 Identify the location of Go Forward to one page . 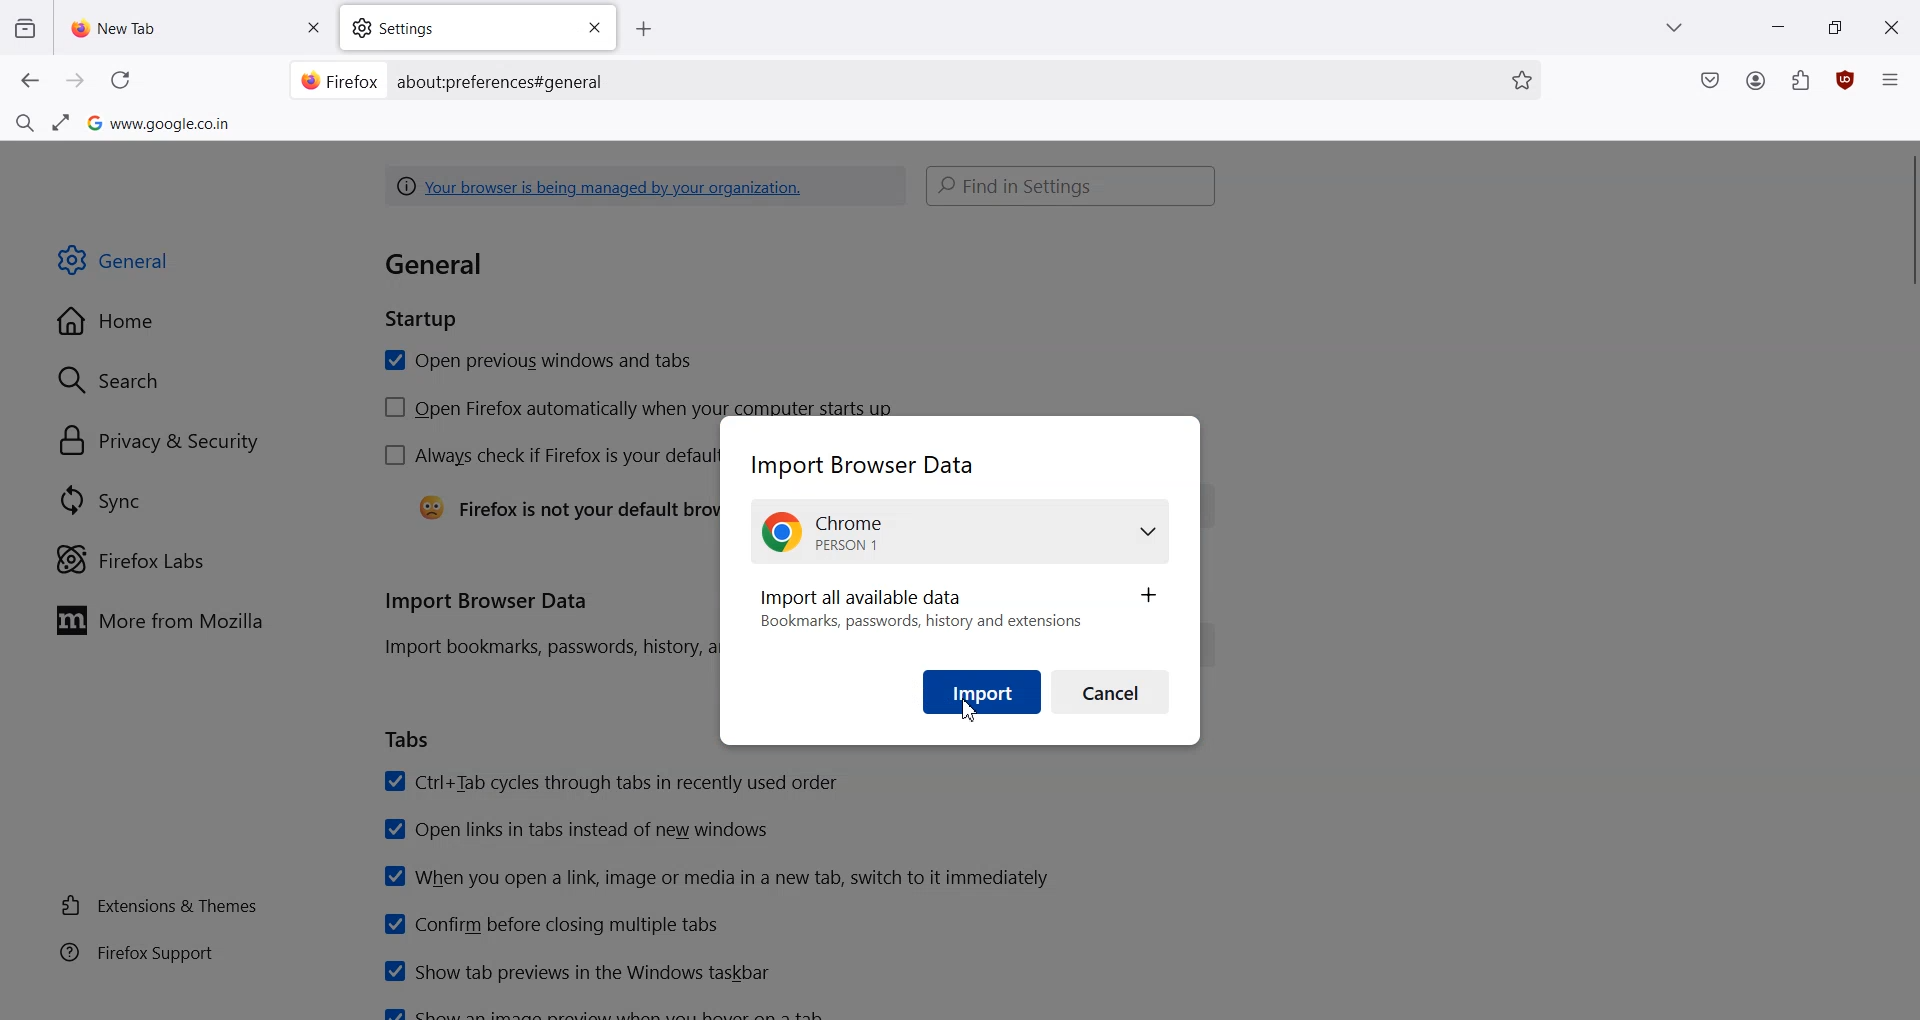
(76, 81).